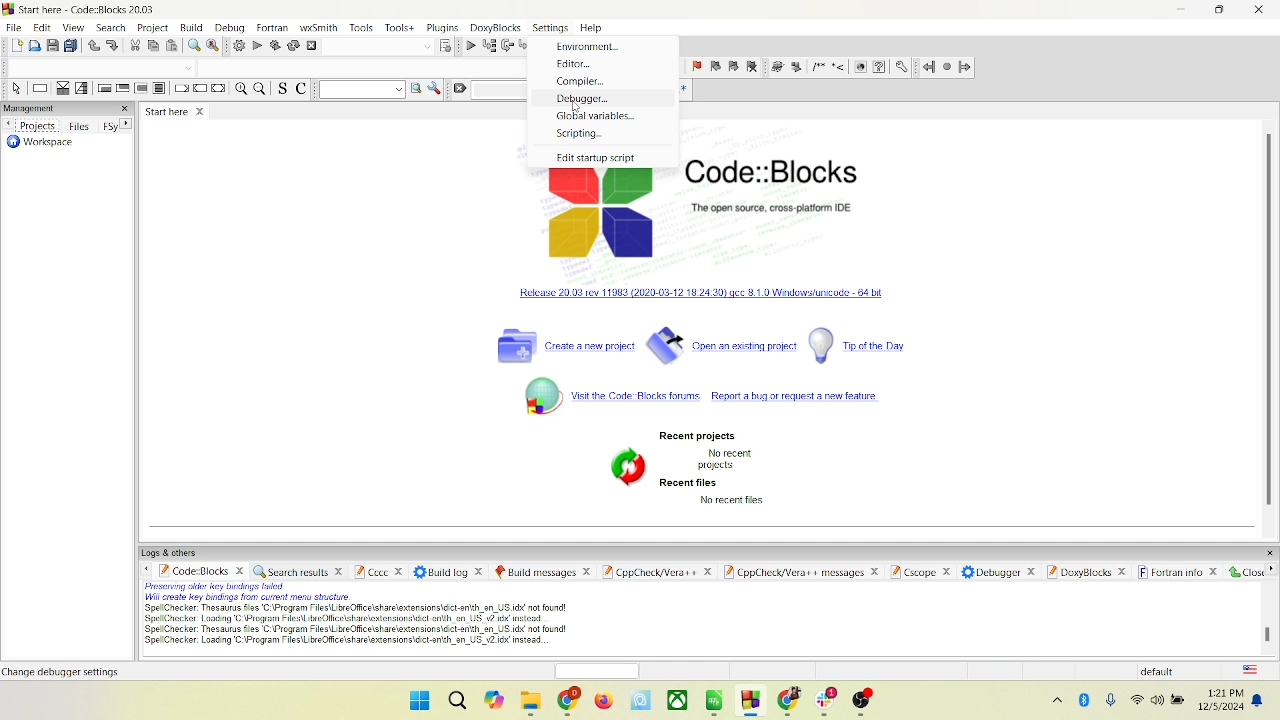 The image size is (1280, 720). What do you see at coordinates (591, 28) in the screenshot?
I see `help` at bounding box center [591, 28].